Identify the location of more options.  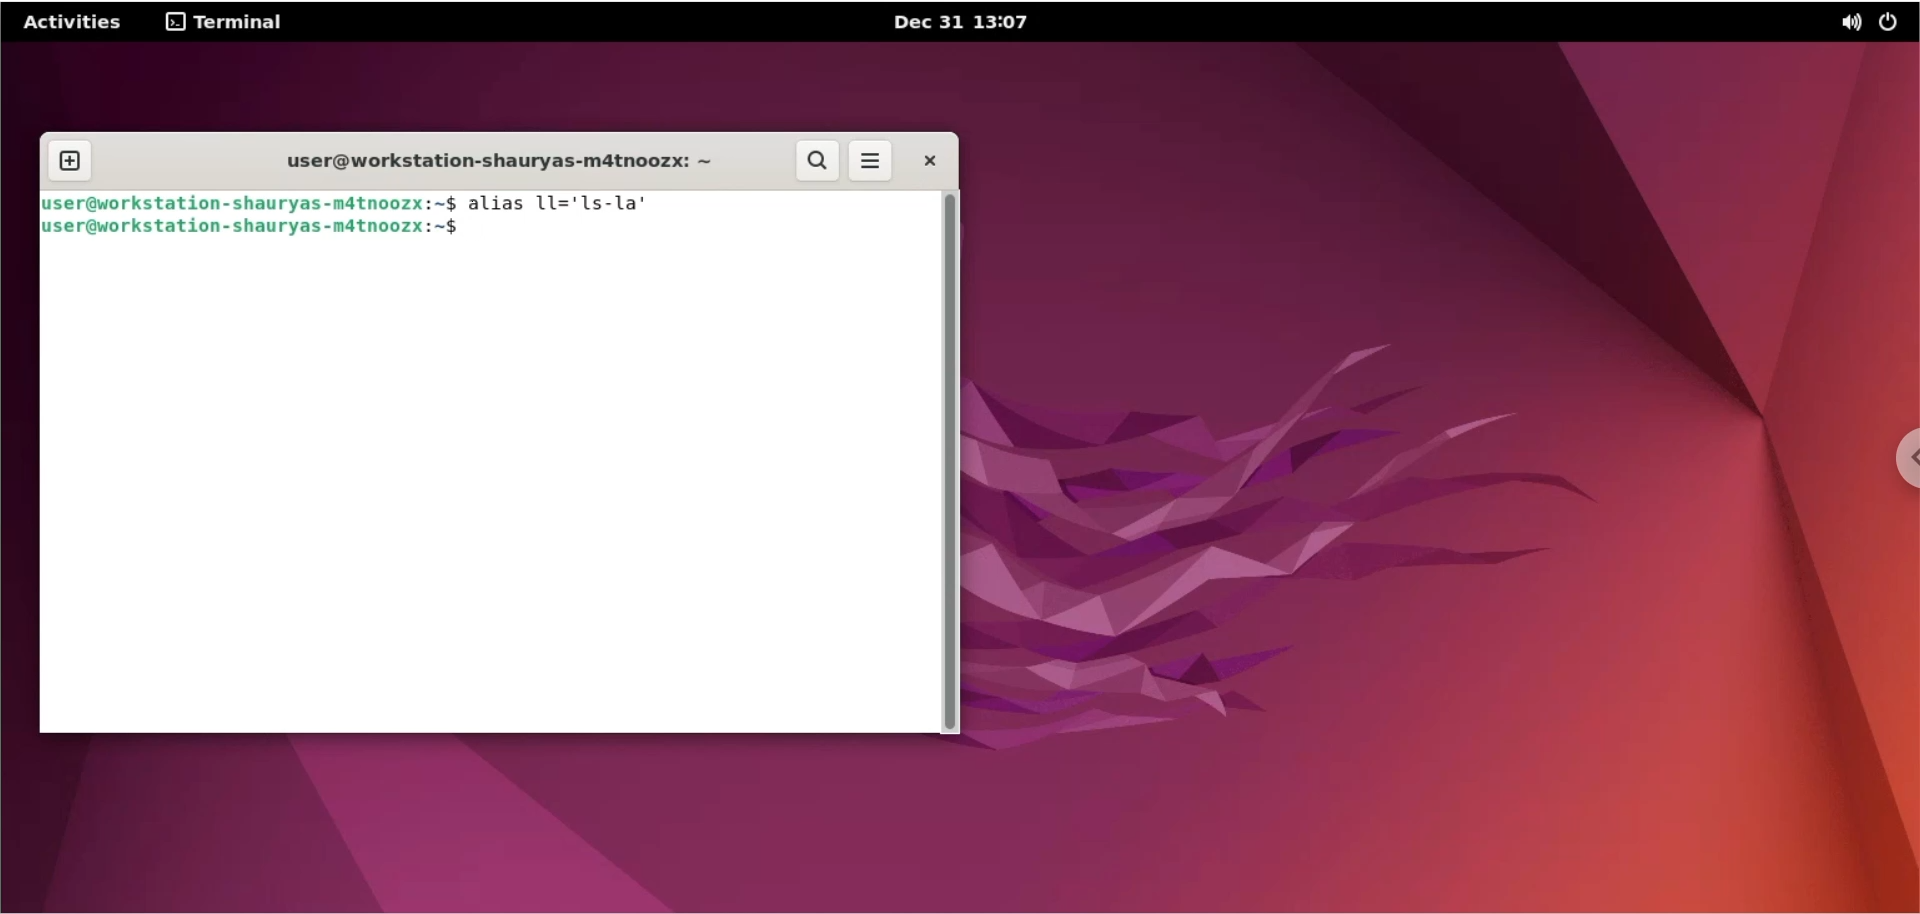
(868, 162).